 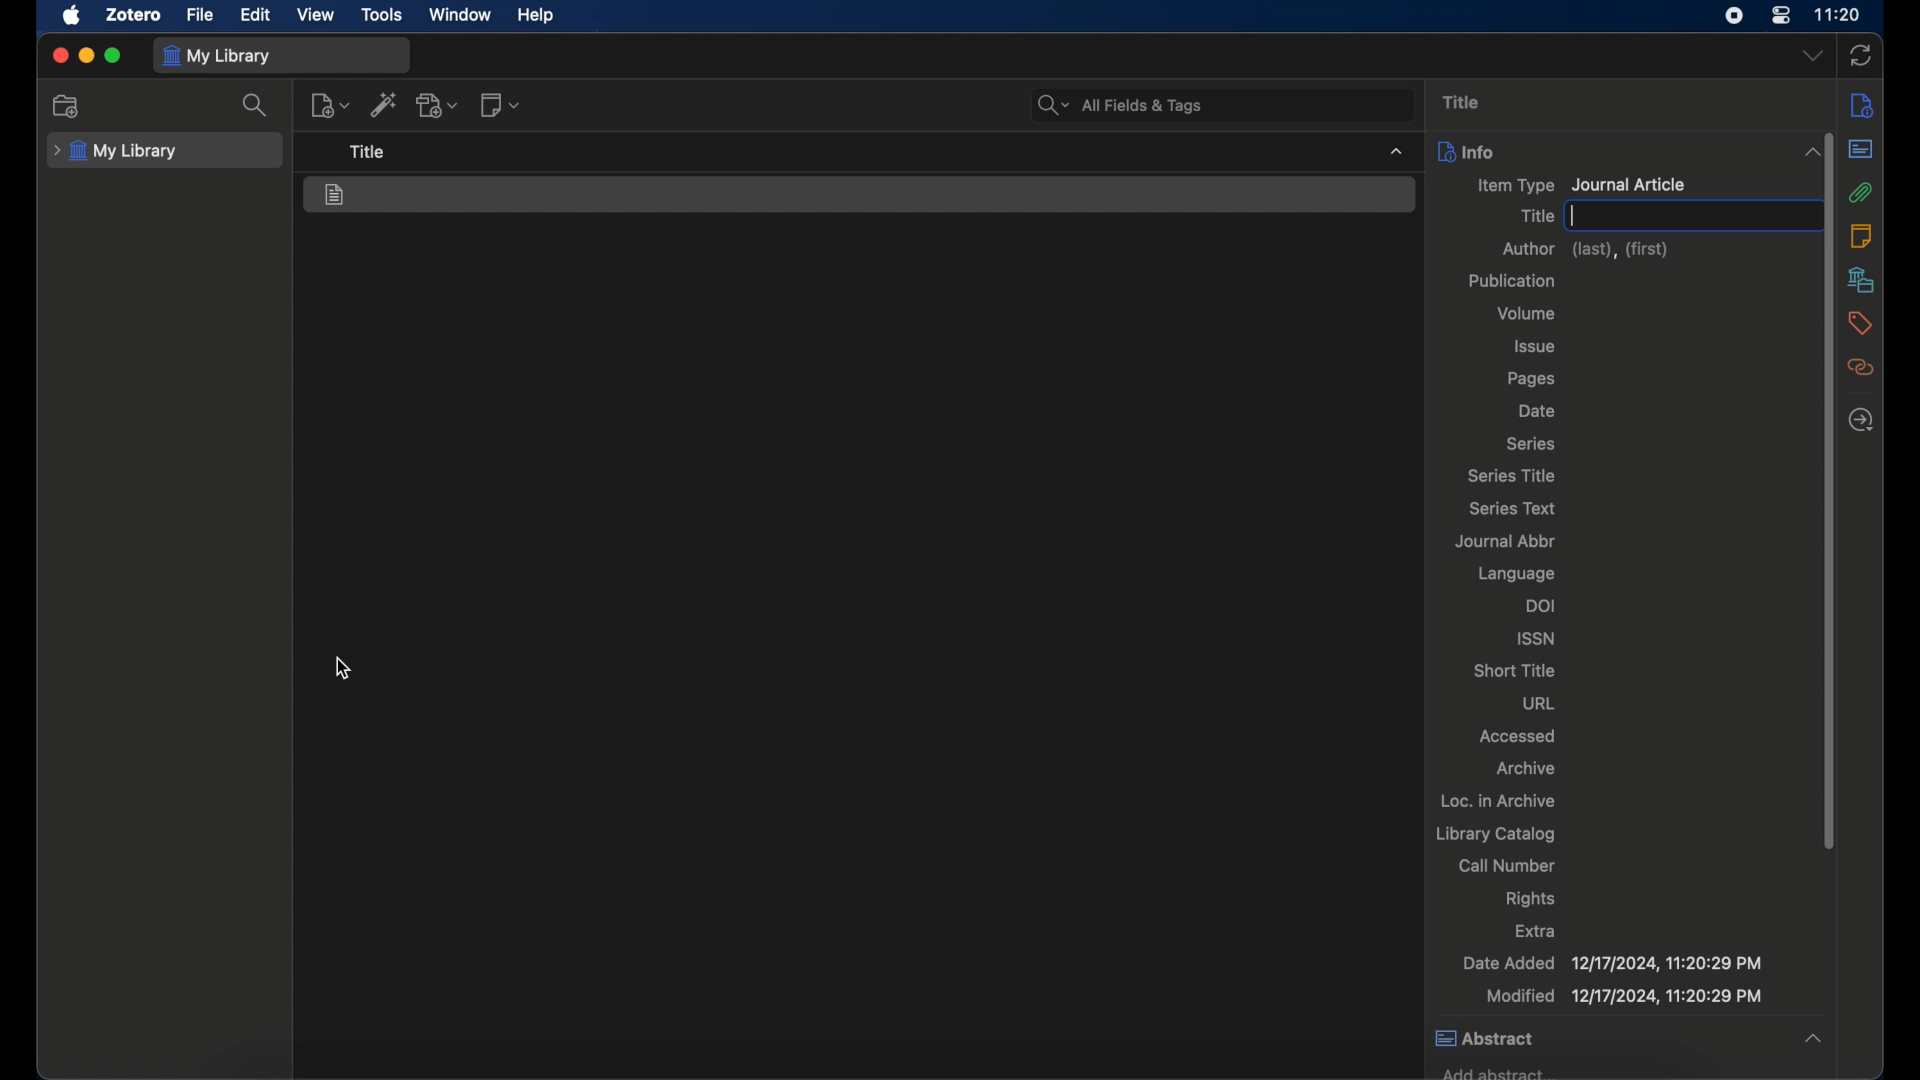 I want to click on pages, so click(x=1532, y=380).